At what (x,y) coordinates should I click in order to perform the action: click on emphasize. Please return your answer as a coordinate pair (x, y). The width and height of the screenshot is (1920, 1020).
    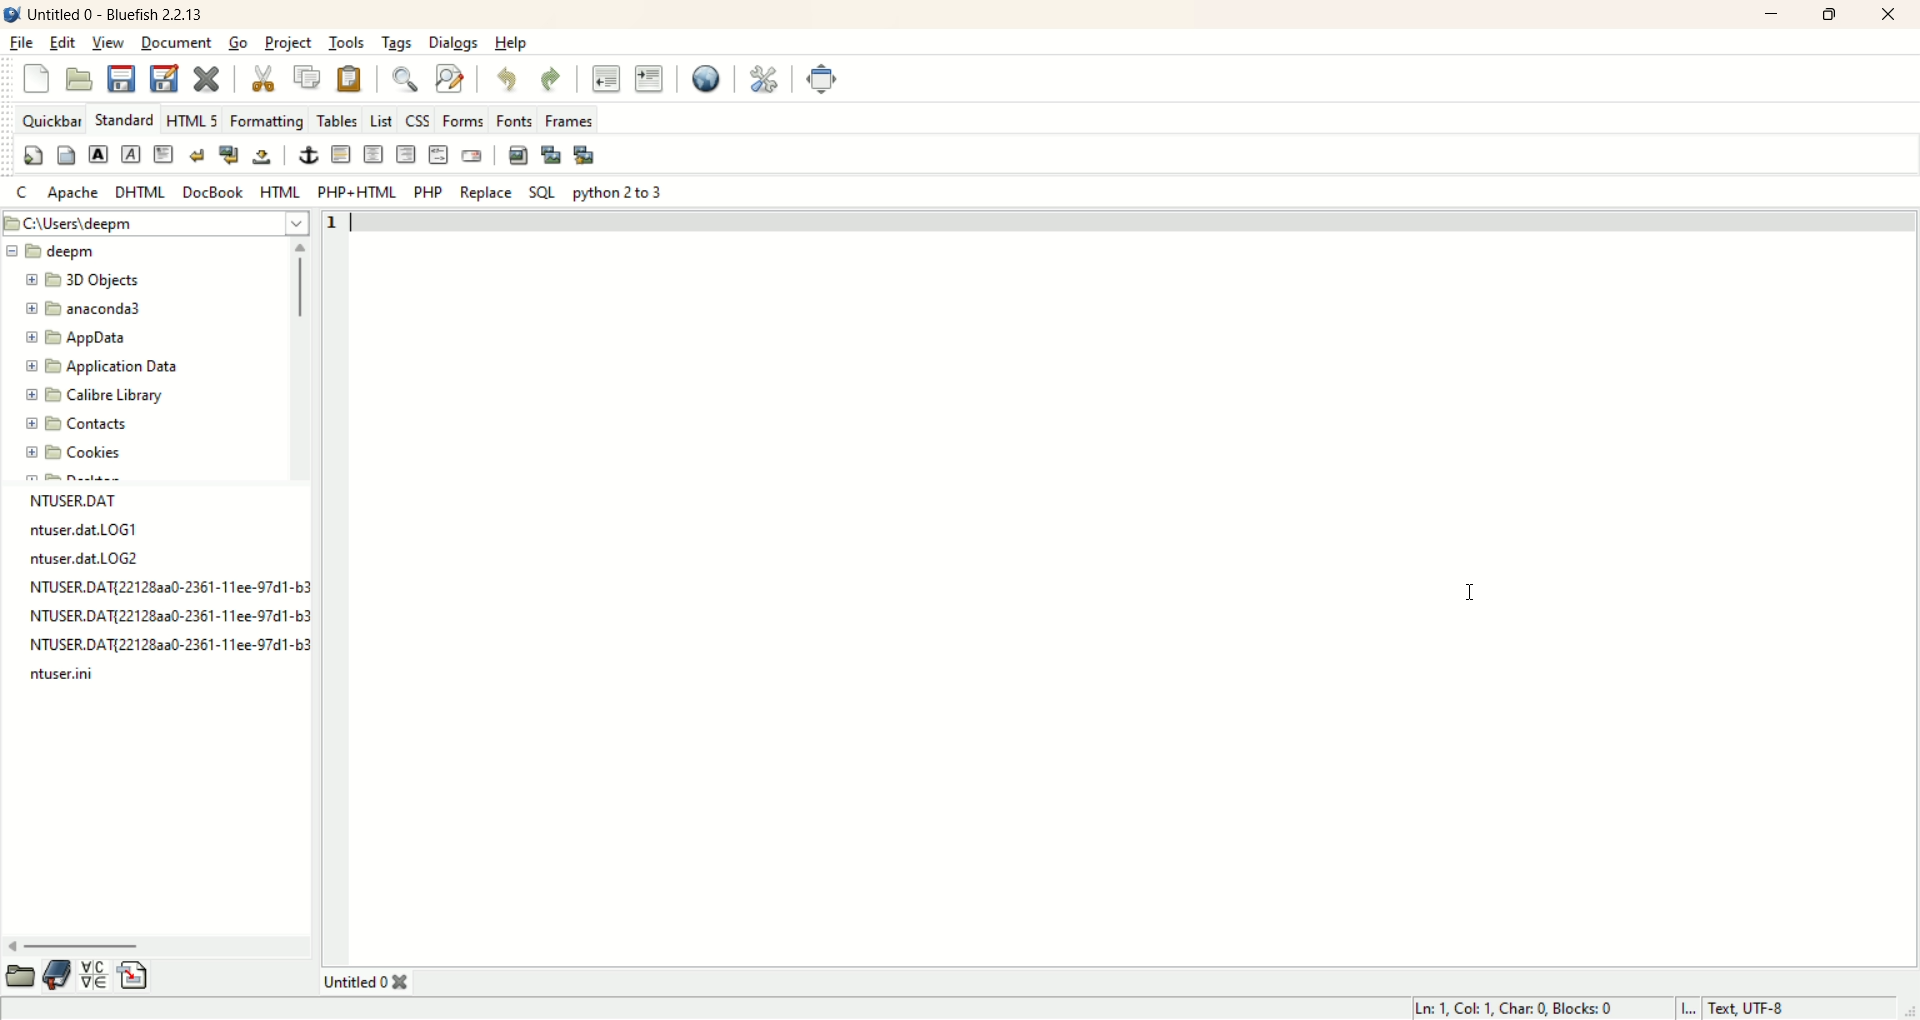
    Looking at the image, I should click on (131, 155).